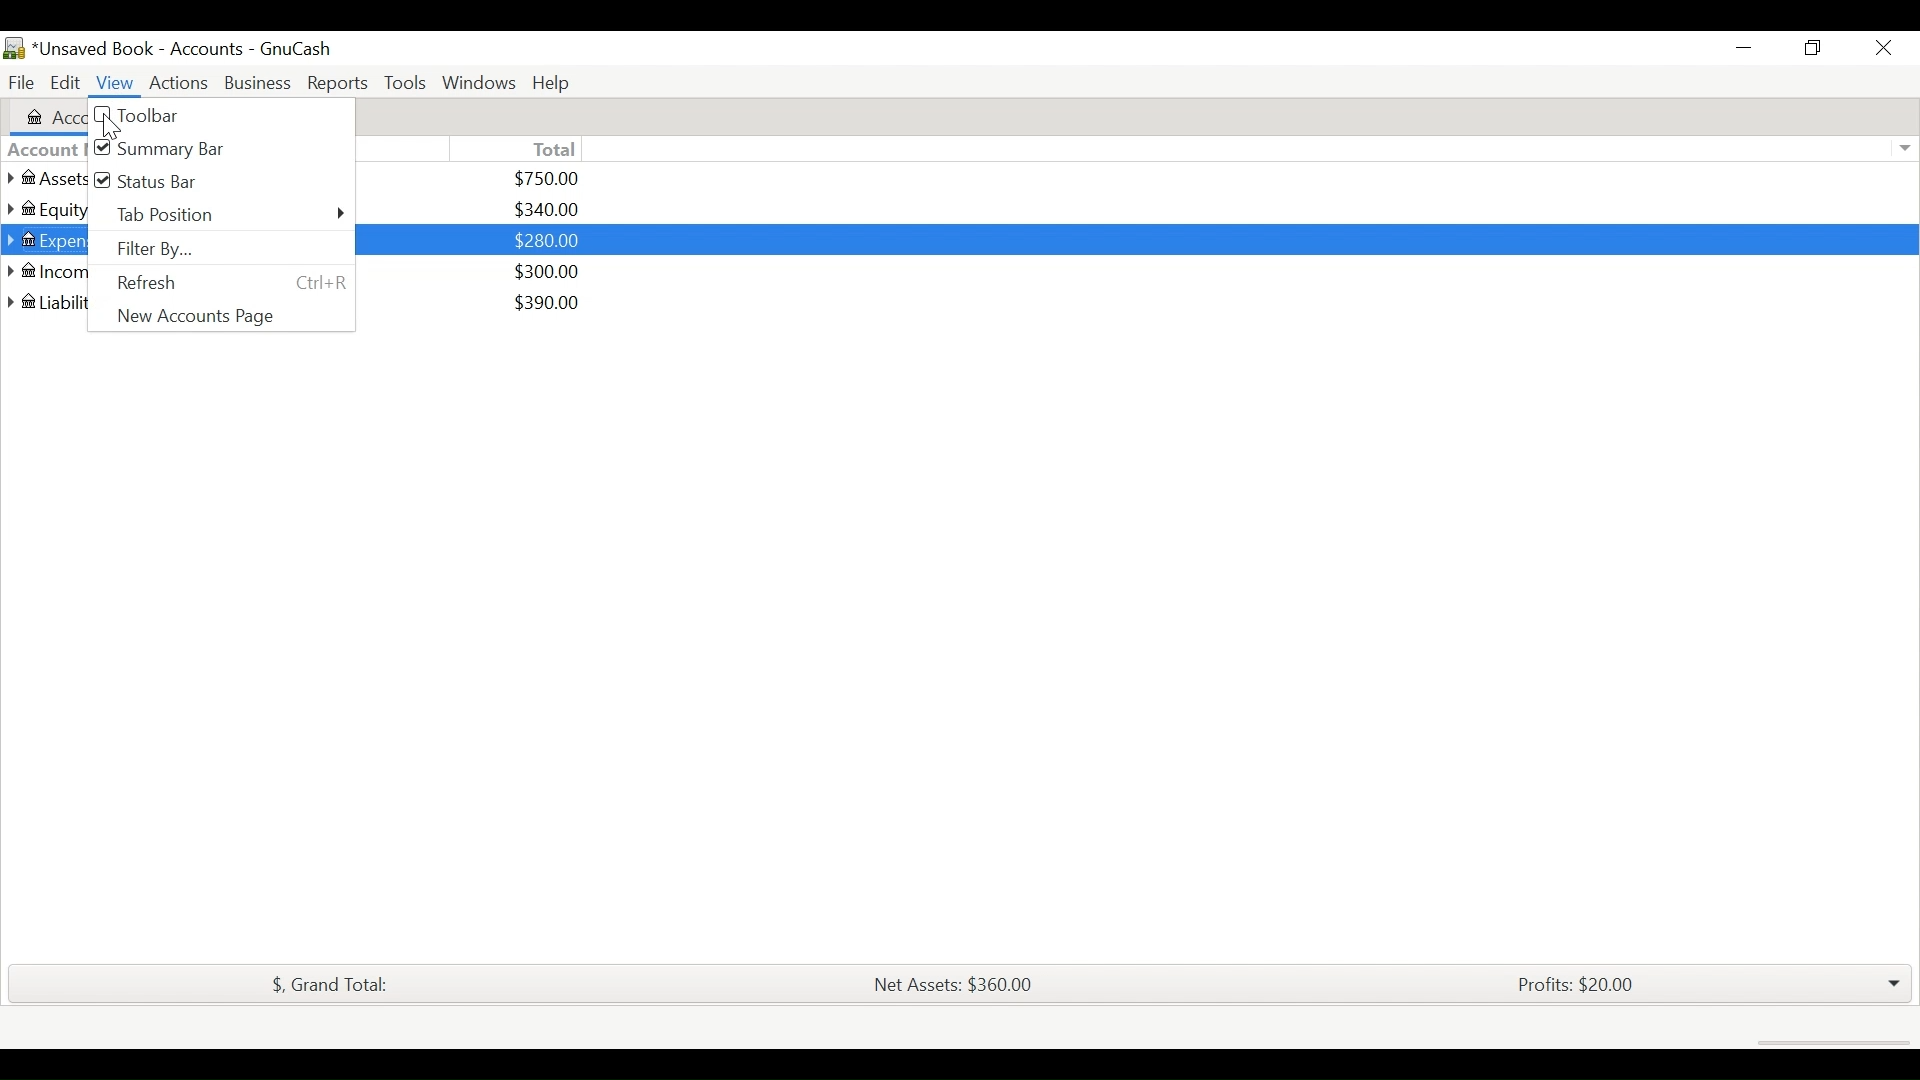 This screenshot has height=1080, width=1920. What do you see at coordinates (1811, 51) in the screenshot?
I see `maximize` at bounding box center [1811, 51].